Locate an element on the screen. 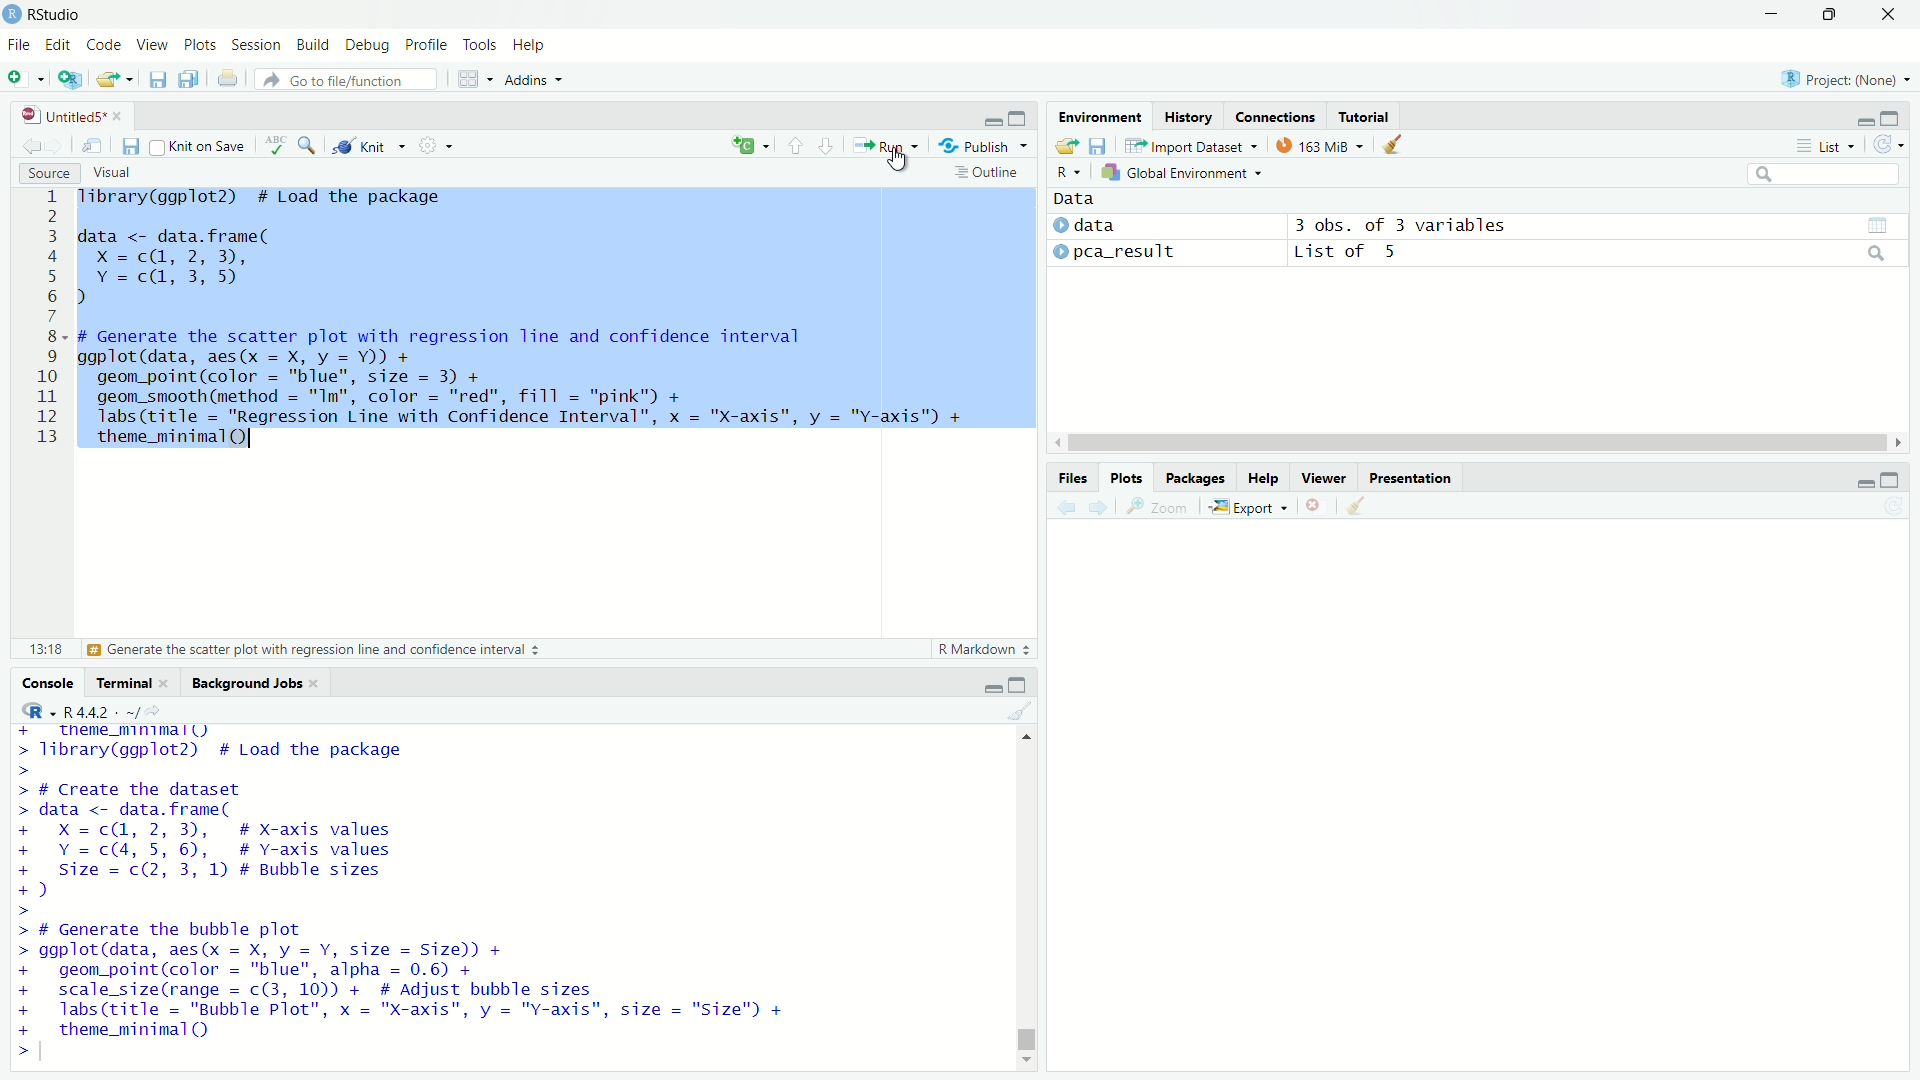 This screenshot has height=1080, width=1920. close is located at coordinates (1889, 15).